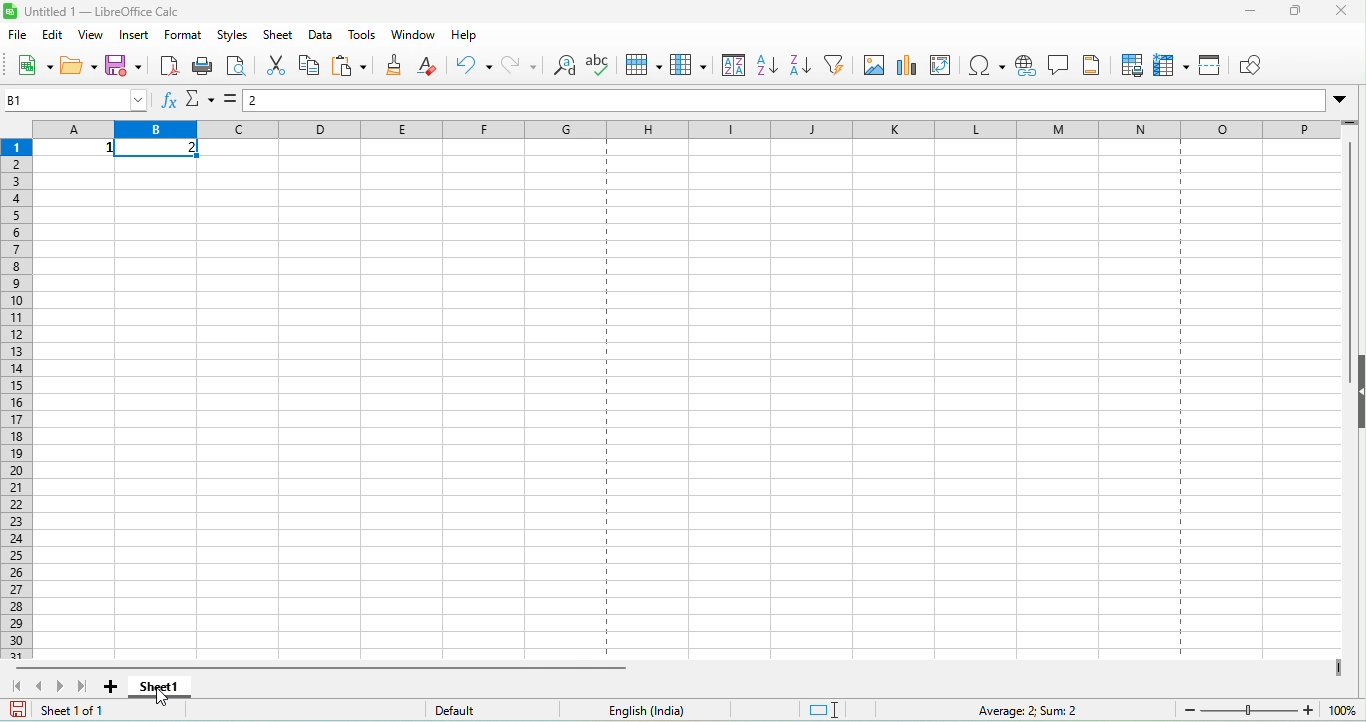  Describe the element at coordinates (307, 66) in the screenshot. I see `copy` at that location.